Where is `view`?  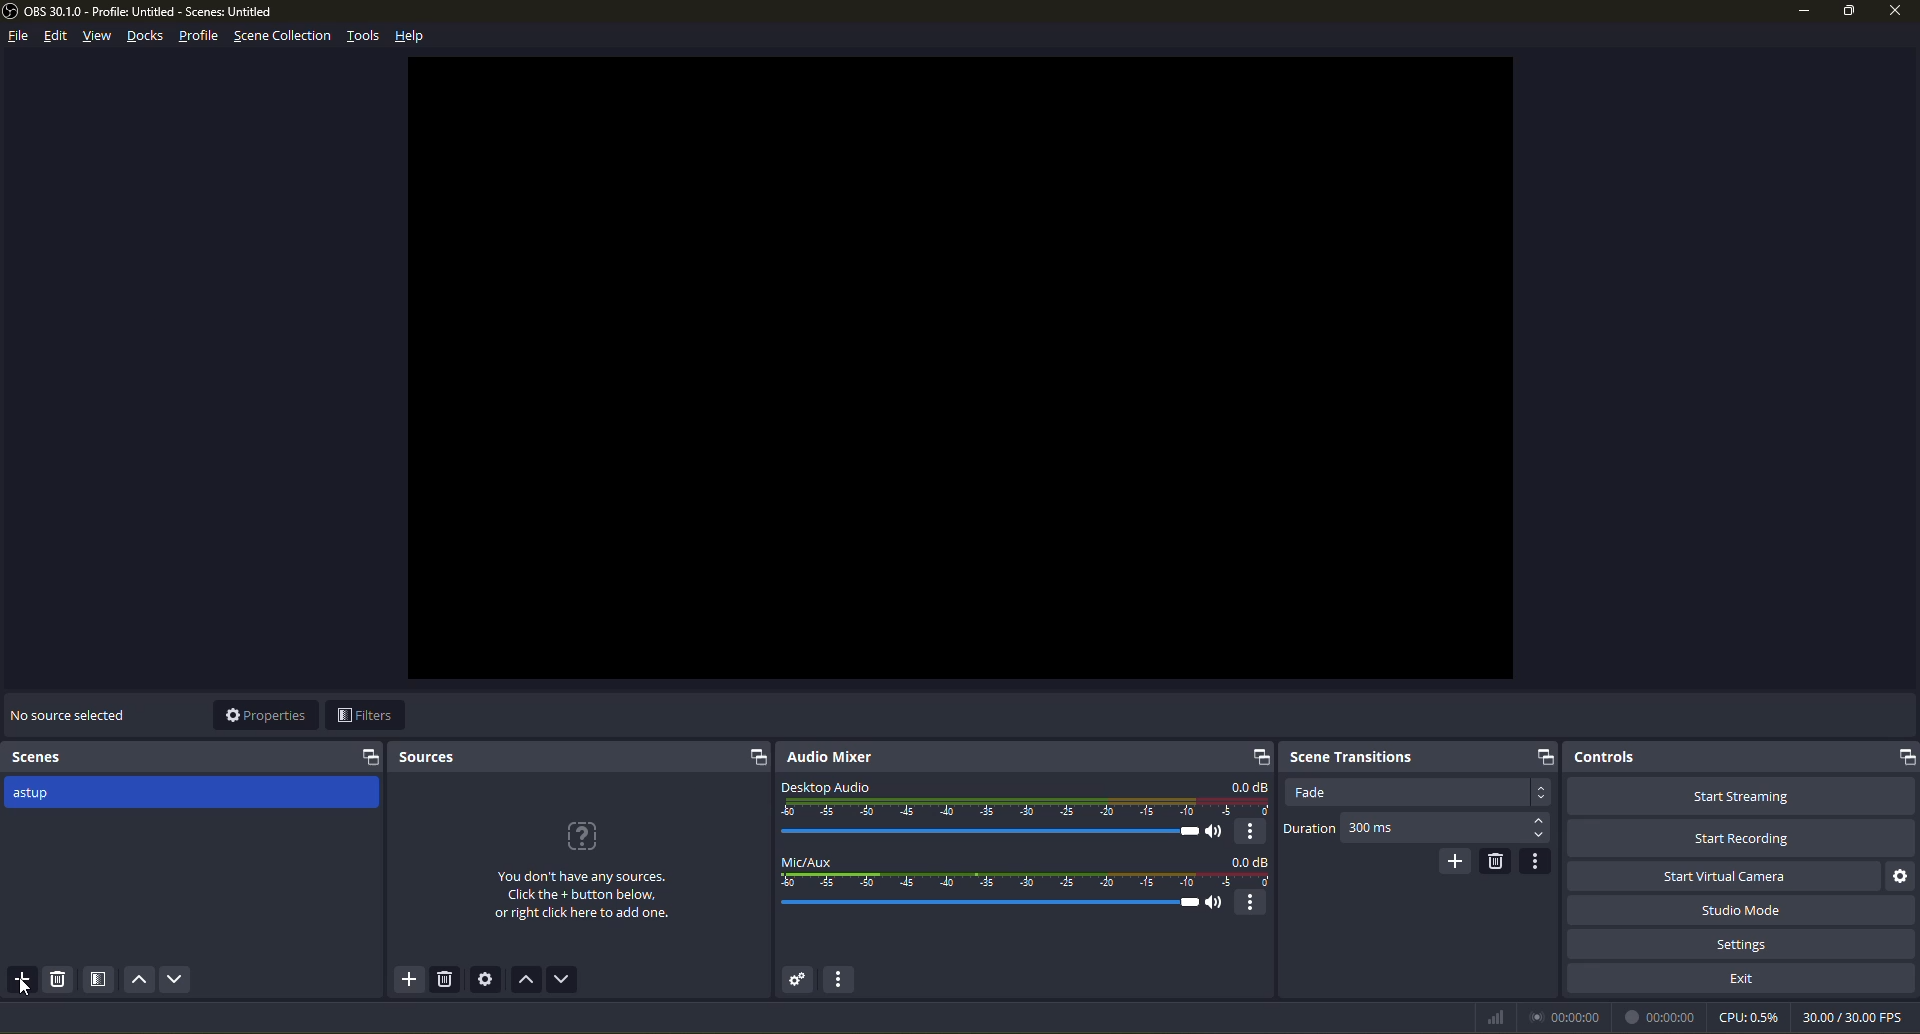
view is located at coordinates (98, 35).